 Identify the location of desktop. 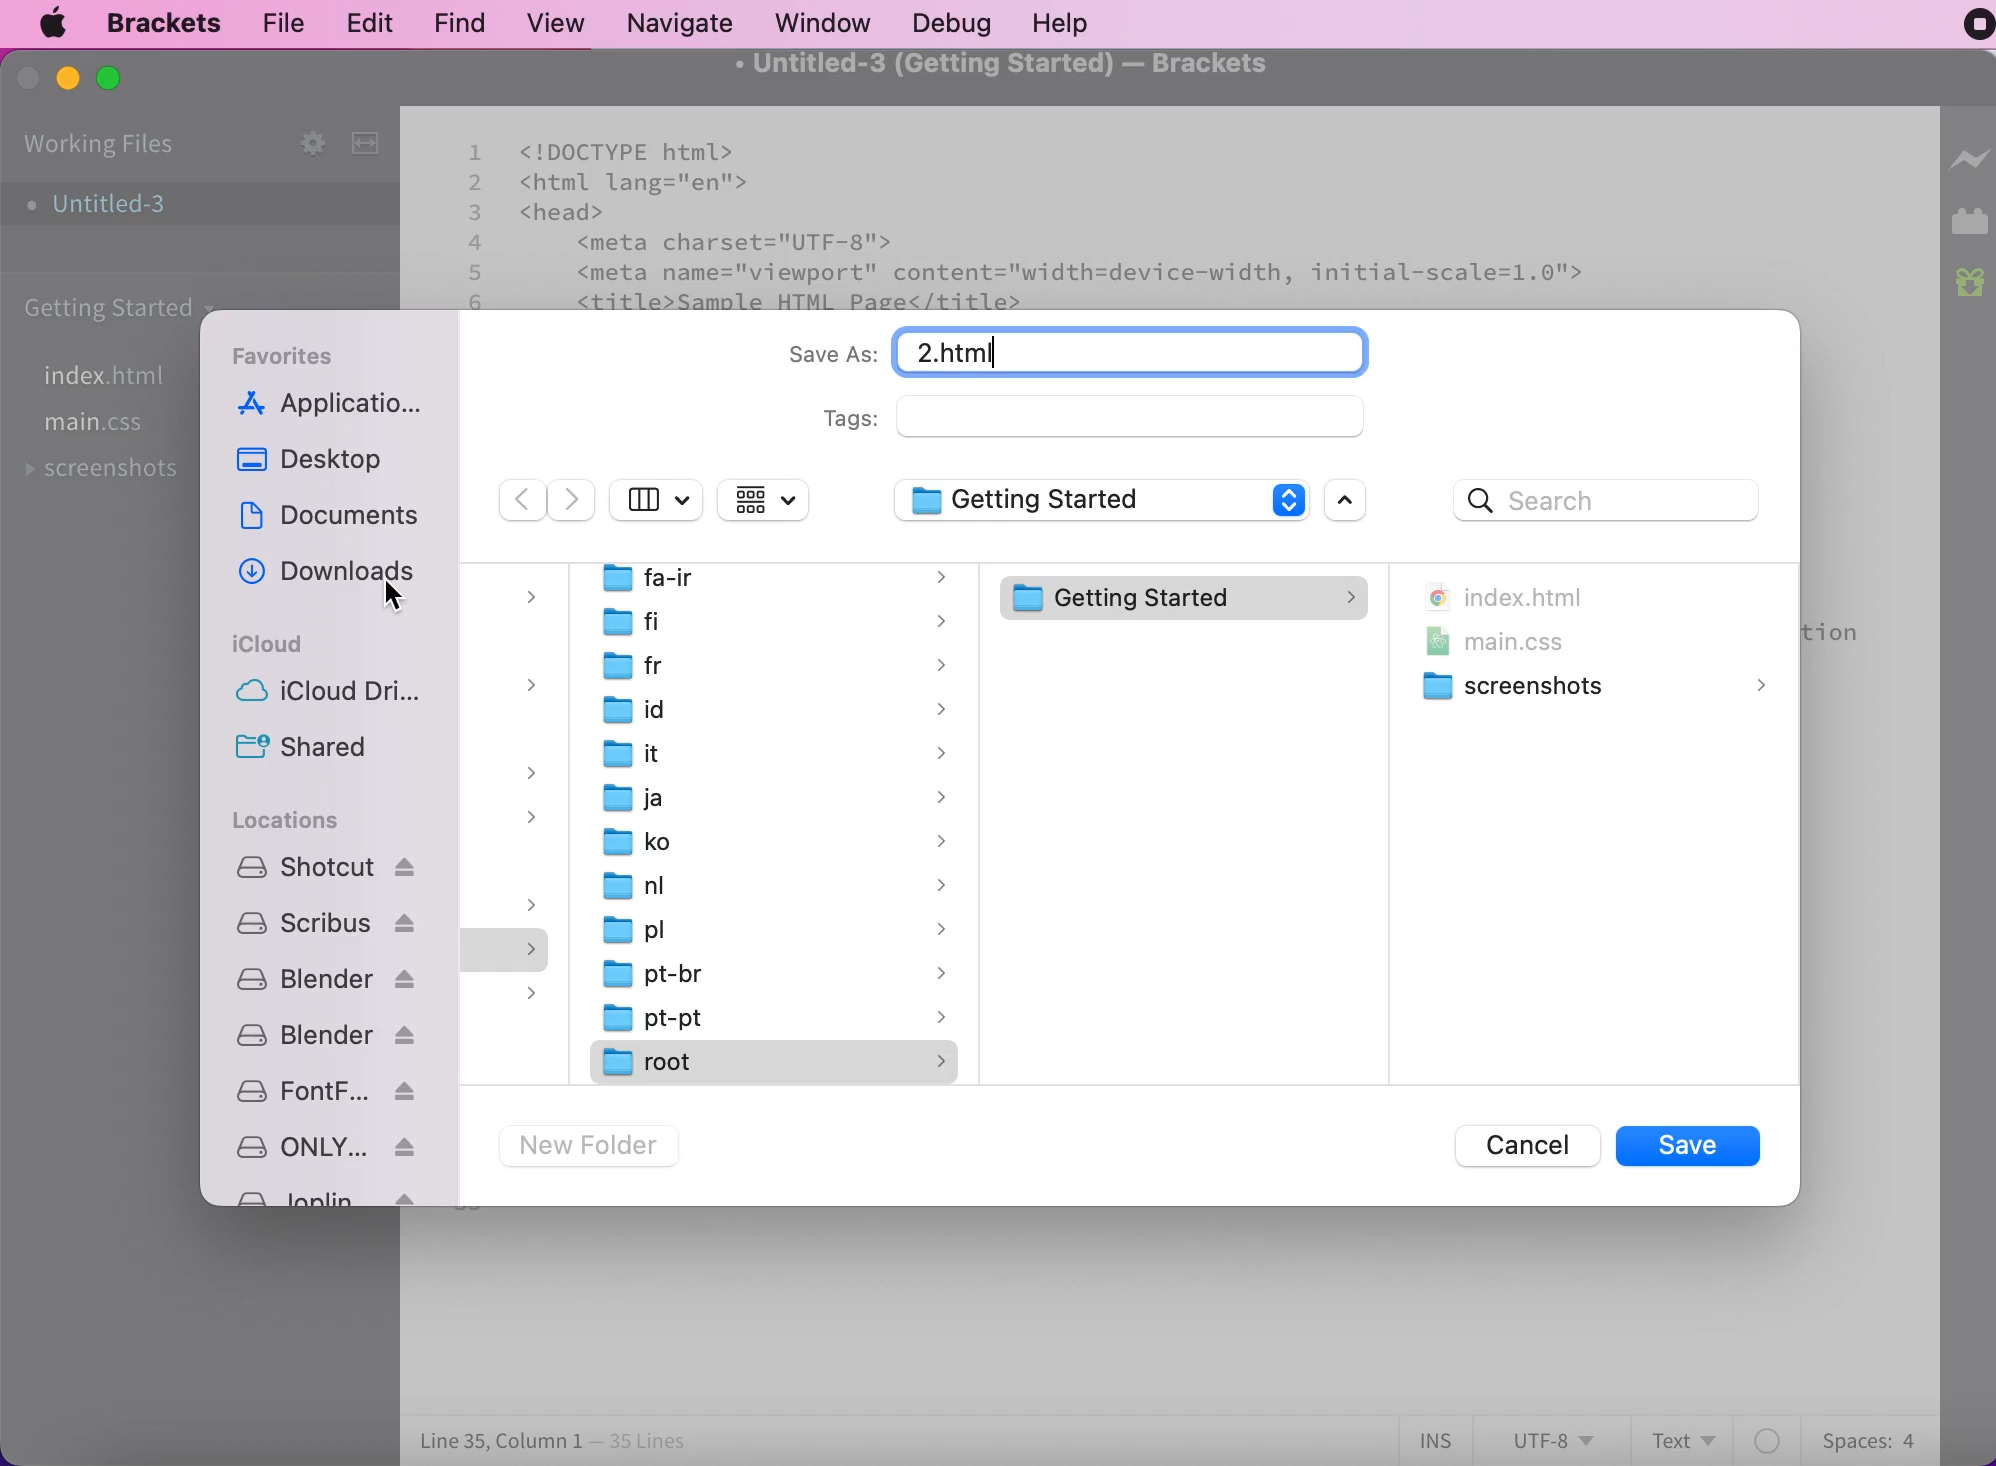
(322, 461).